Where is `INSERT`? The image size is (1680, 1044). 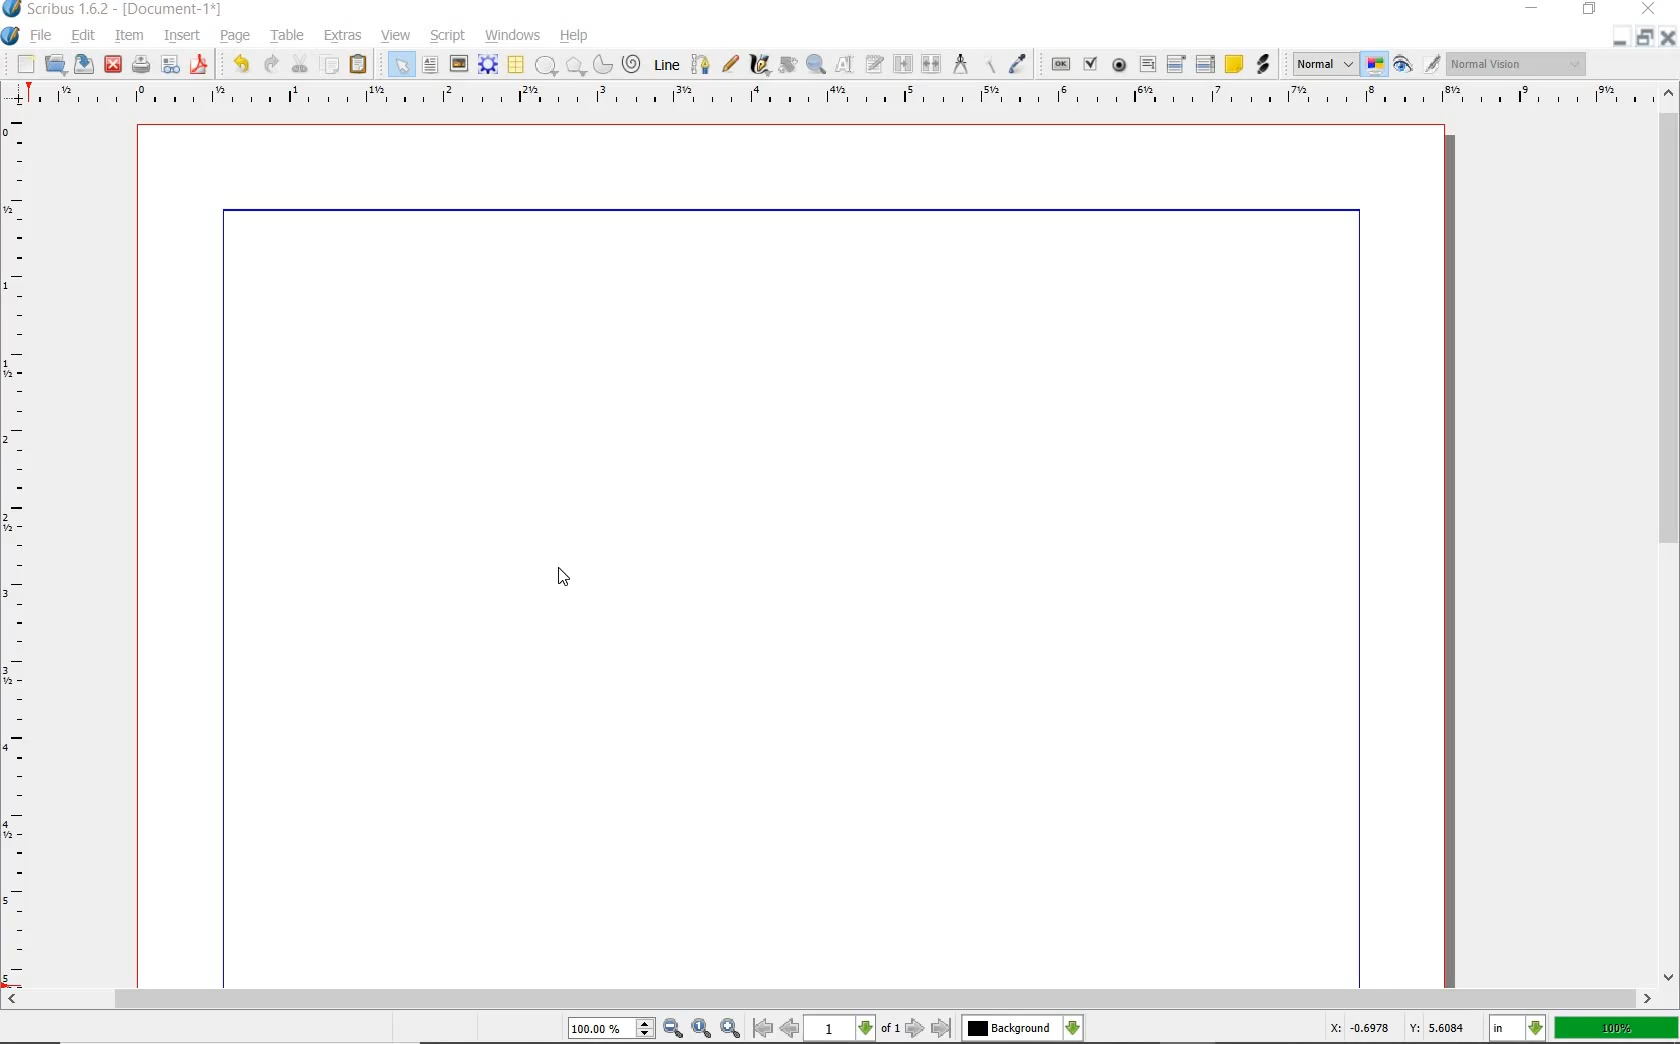 INSERT is located at coordinates (182, 36).